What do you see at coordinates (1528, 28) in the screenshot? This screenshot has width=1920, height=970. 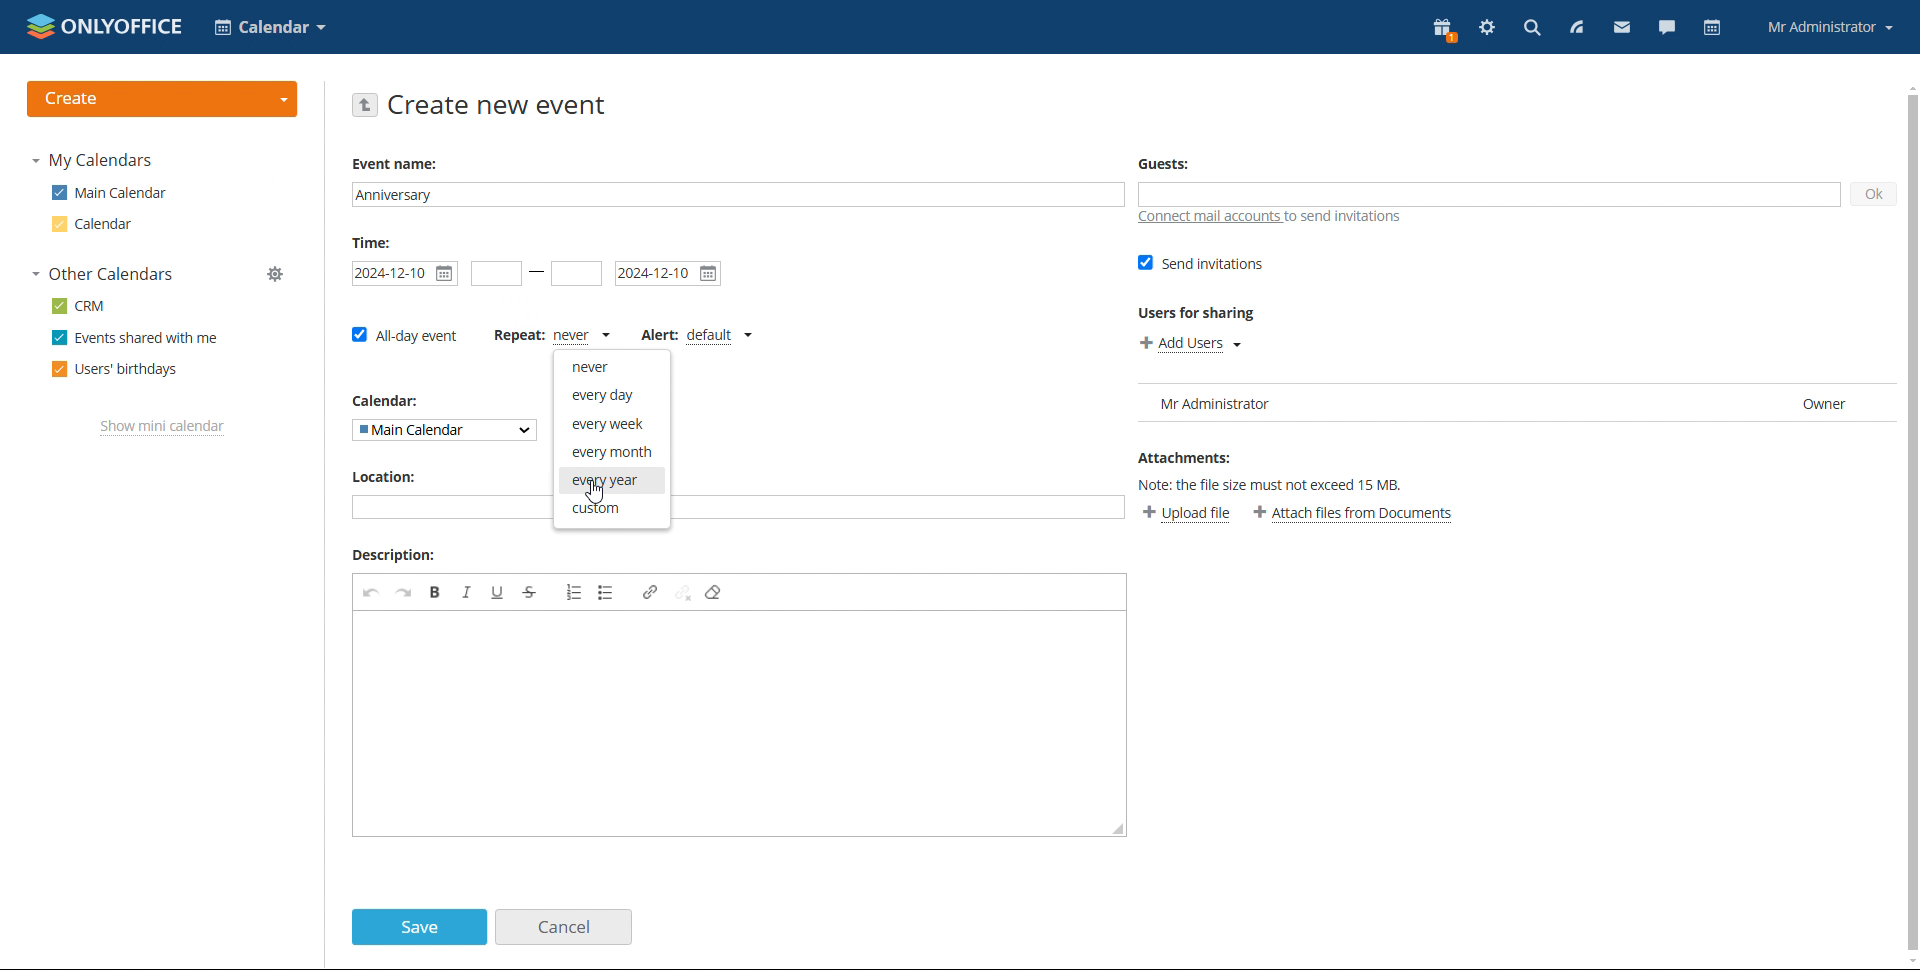 I see `search` at bounding box center [1528, 28].